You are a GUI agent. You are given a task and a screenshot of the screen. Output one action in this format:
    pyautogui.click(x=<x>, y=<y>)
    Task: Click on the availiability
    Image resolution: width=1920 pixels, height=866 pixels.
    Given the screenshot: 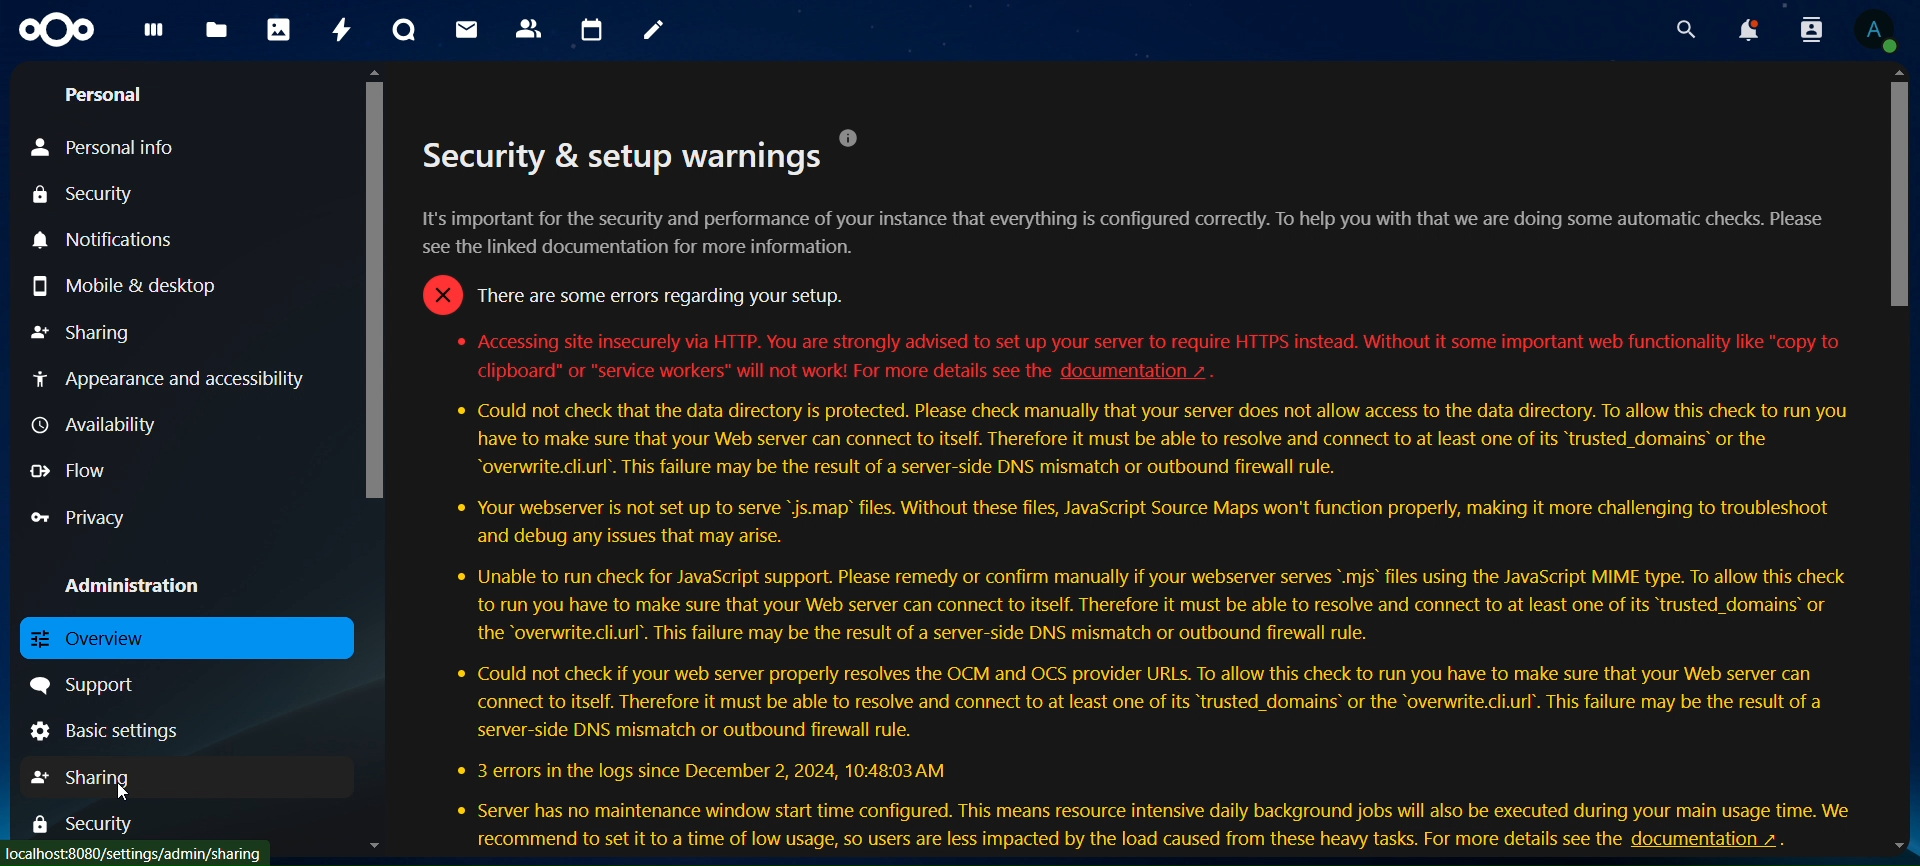 What is the action you would take?
    pyautogui.click(x=96, y=424)
    